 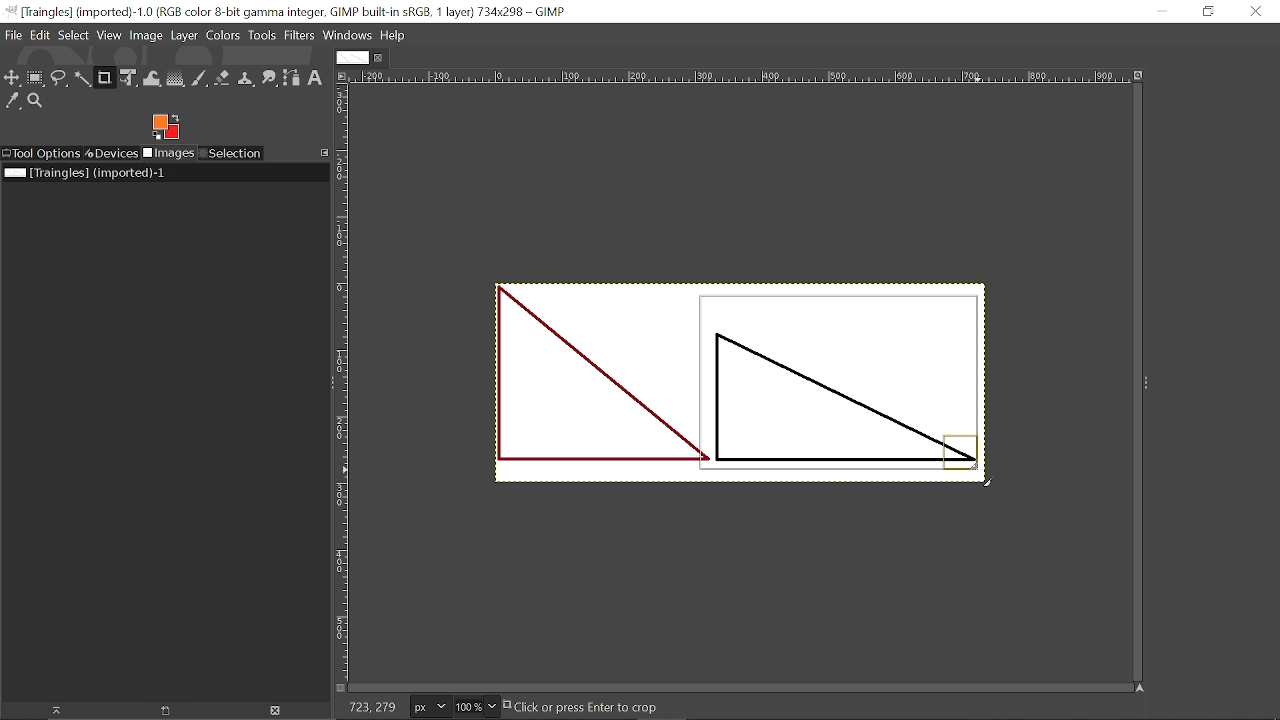 I want to click on Current zoom, so click(x=467, y=706).